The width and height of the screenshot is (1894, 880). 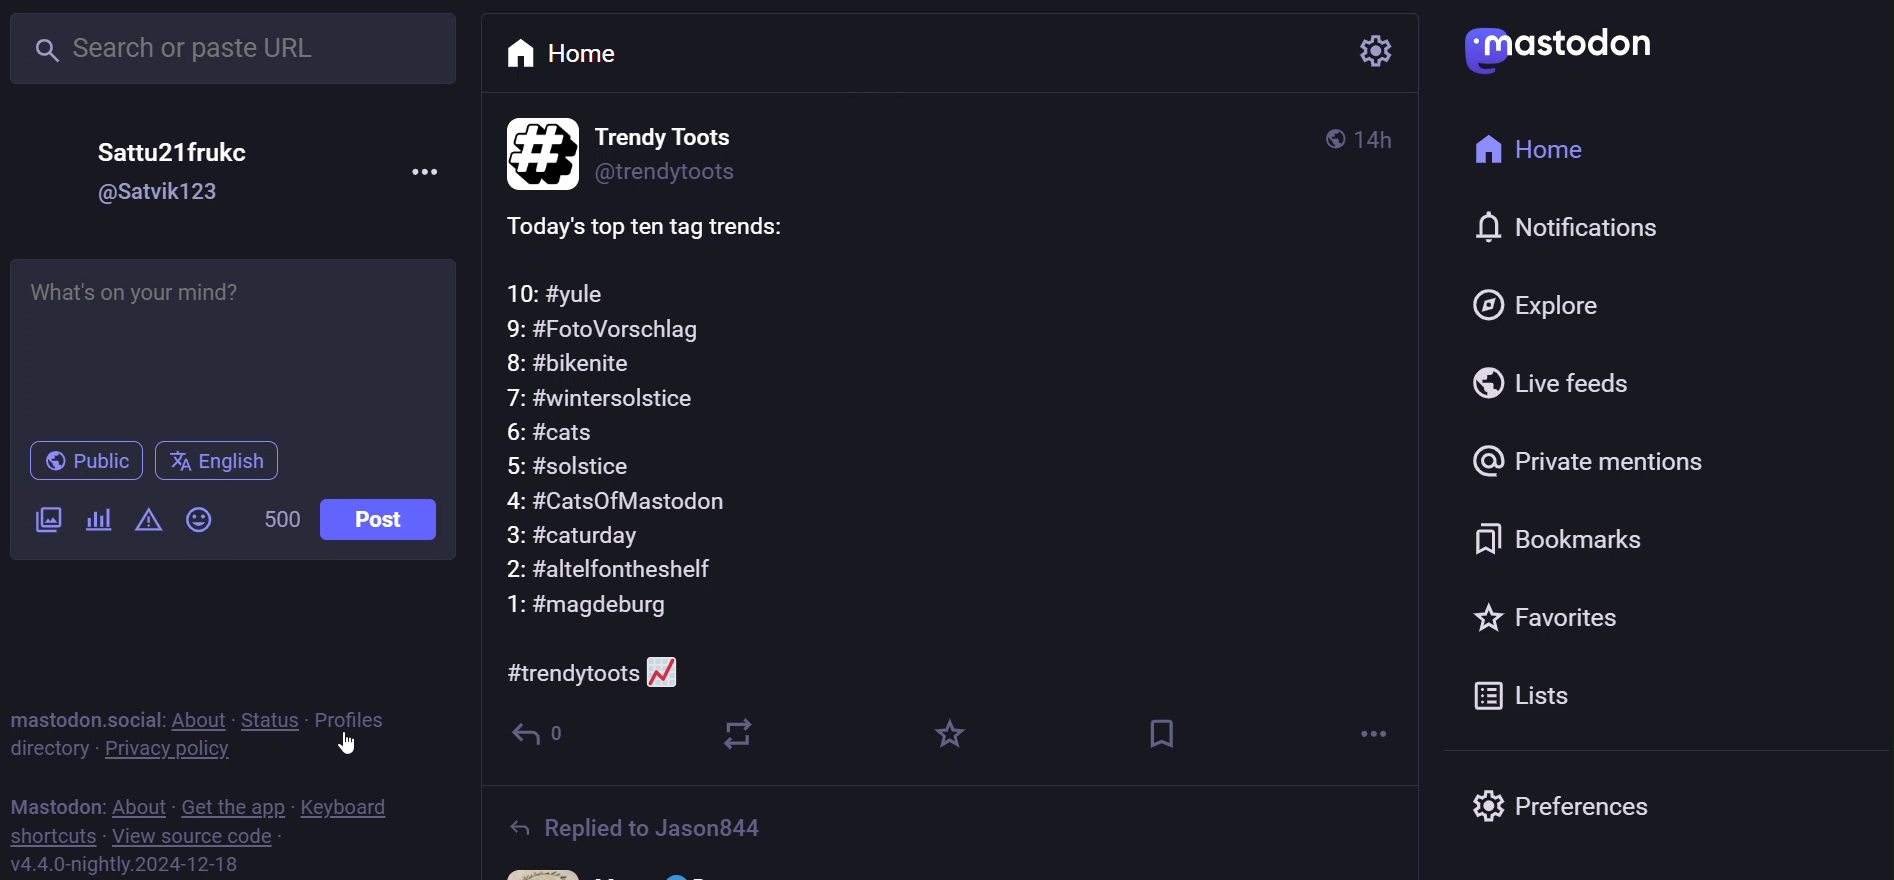 What do you see at coordinates (1552, 619) in the screenshot?
I see `favorites` at bounding box center [1552, 619].